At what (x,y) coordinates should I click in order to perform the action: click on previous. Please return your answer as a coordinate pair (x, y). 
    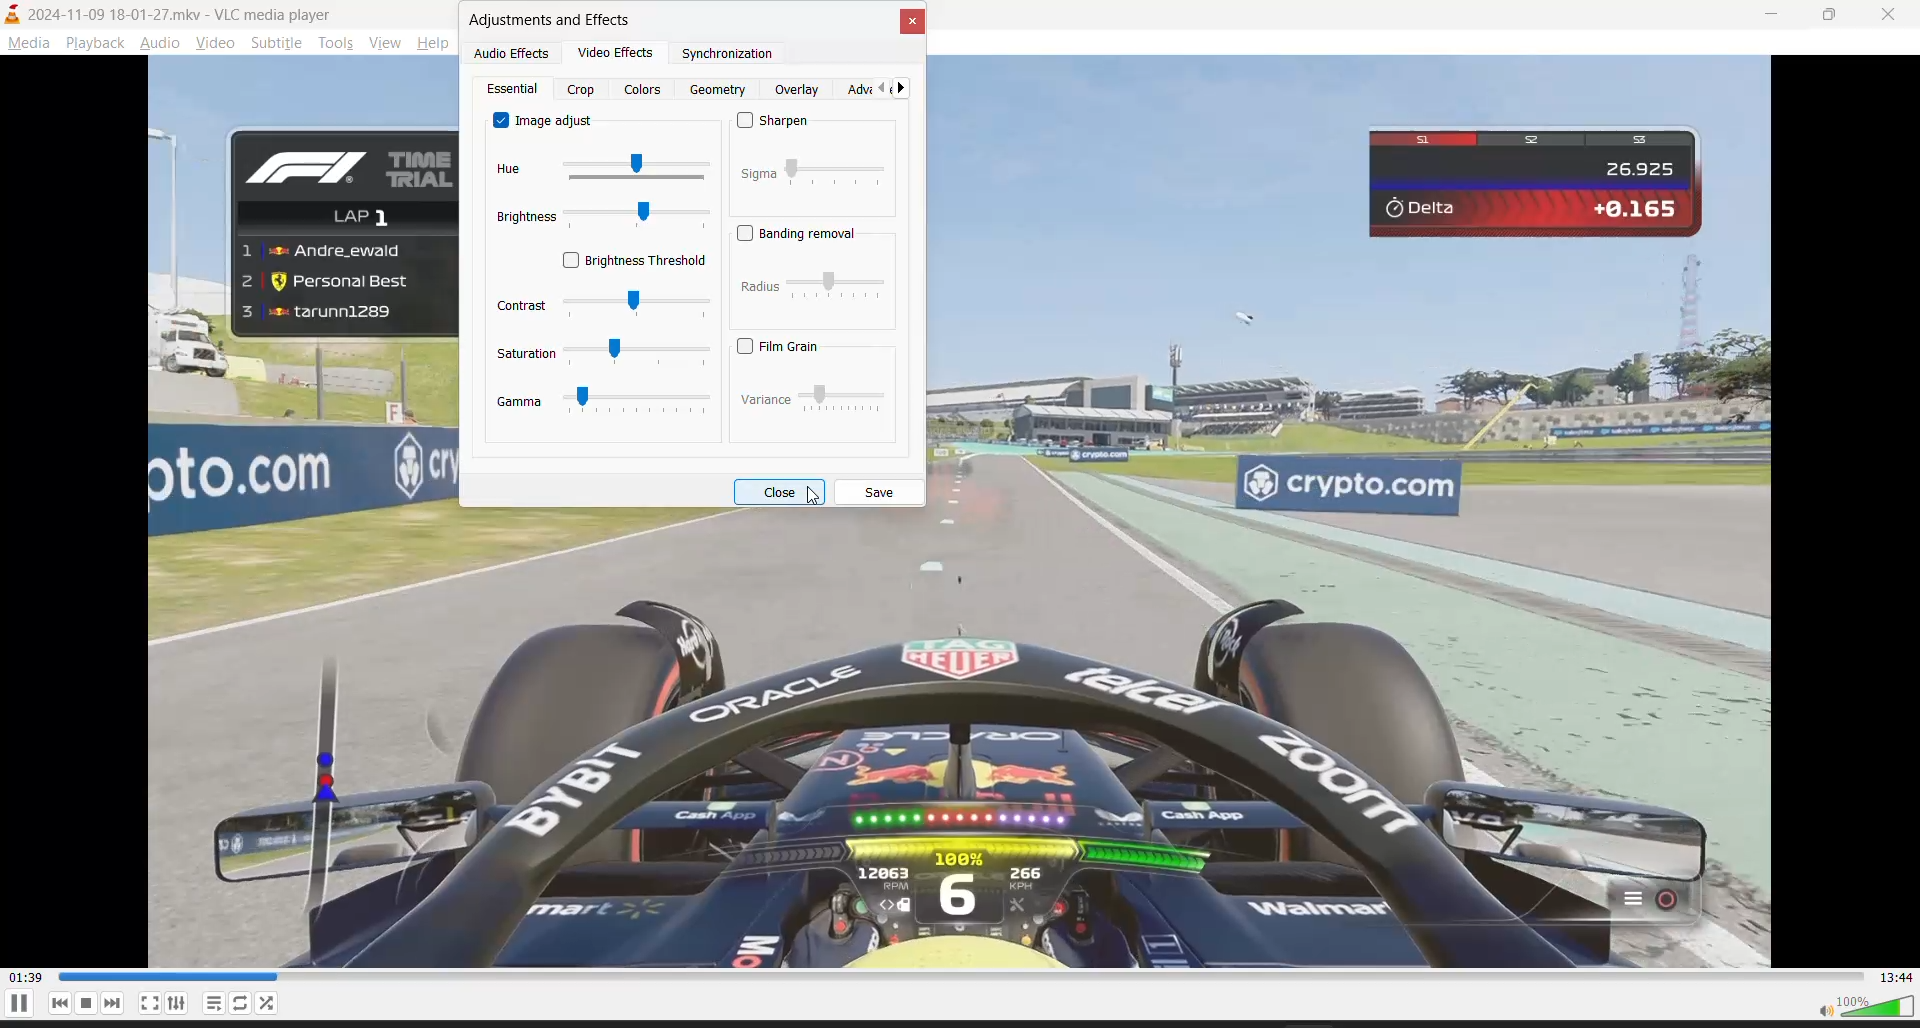
    Looking at the image, I should click on (54, 1004).